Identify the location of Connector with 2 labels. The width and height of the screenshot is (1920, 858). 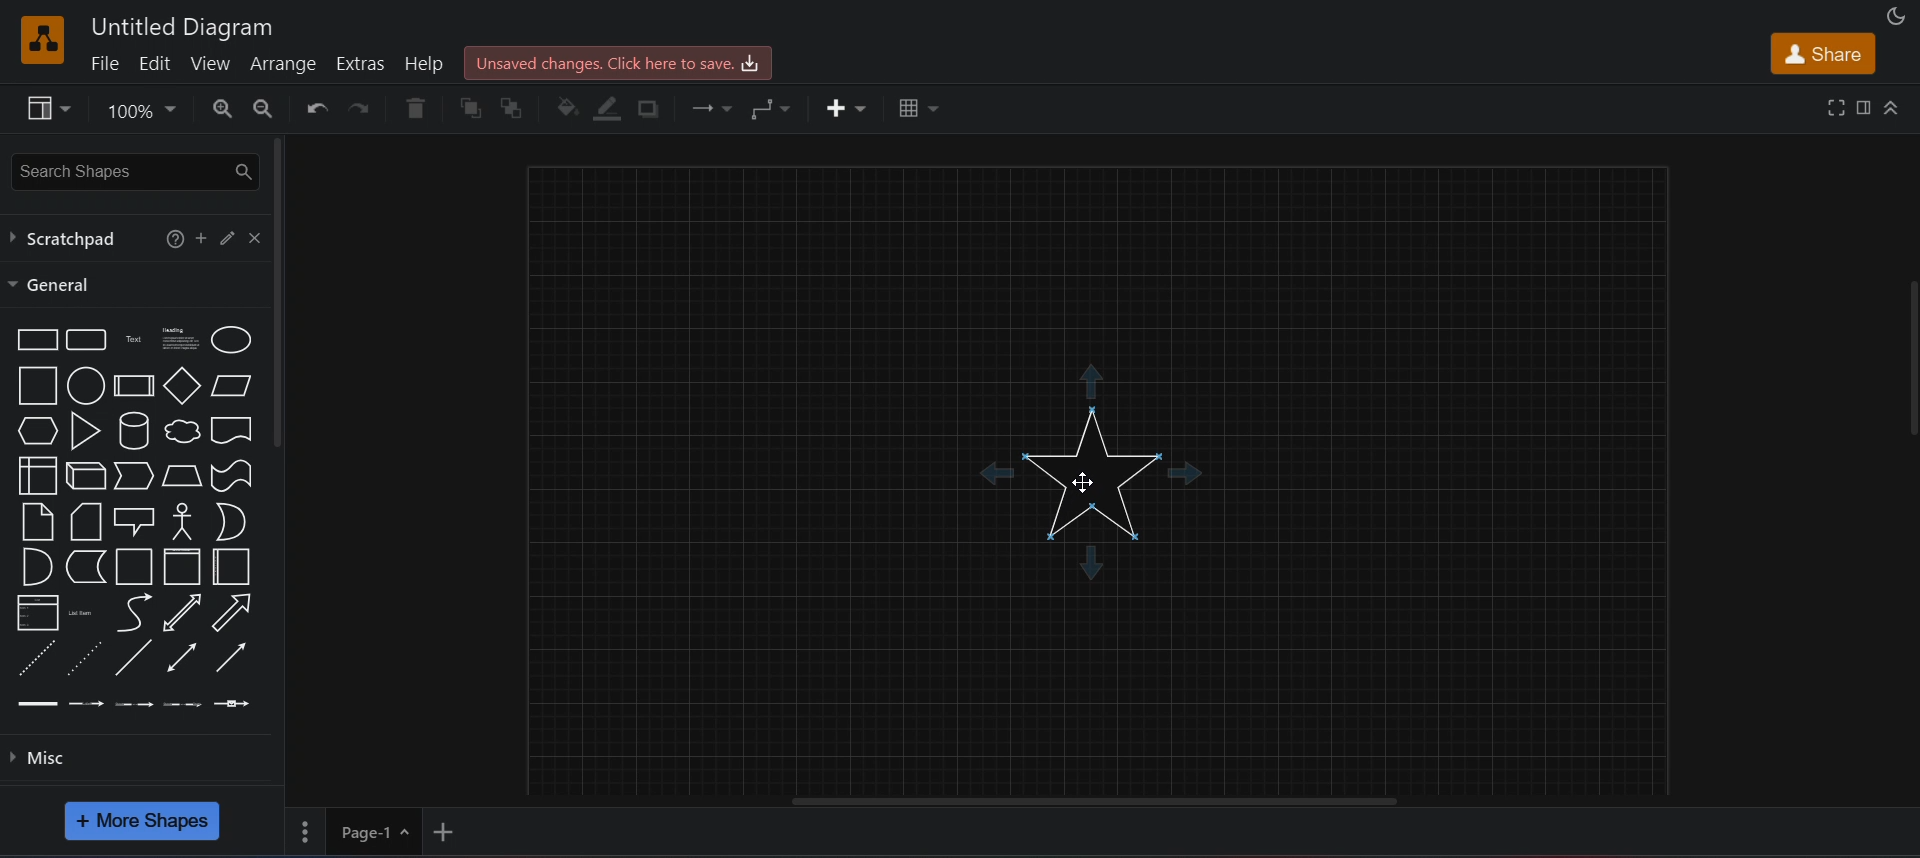
(134, 703).